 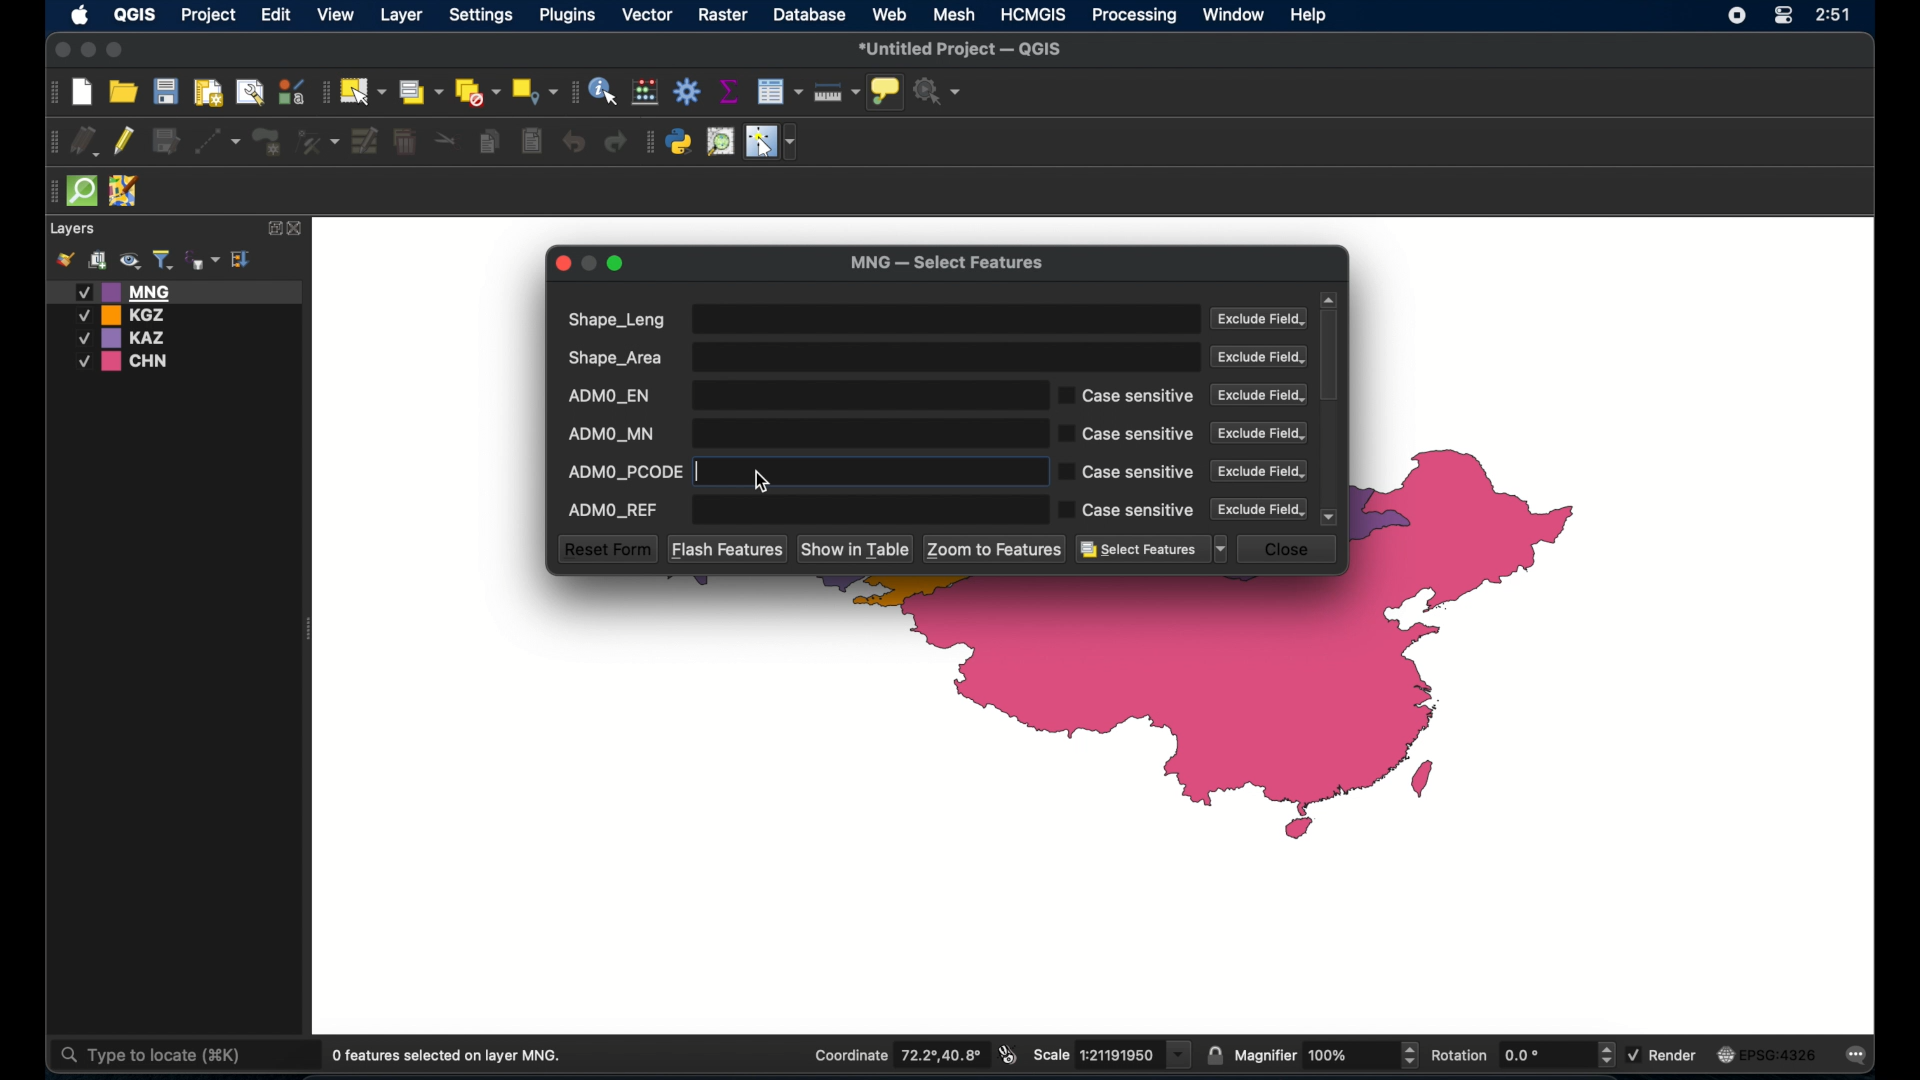 I want to click on MNG, so click(x=175, y=291).